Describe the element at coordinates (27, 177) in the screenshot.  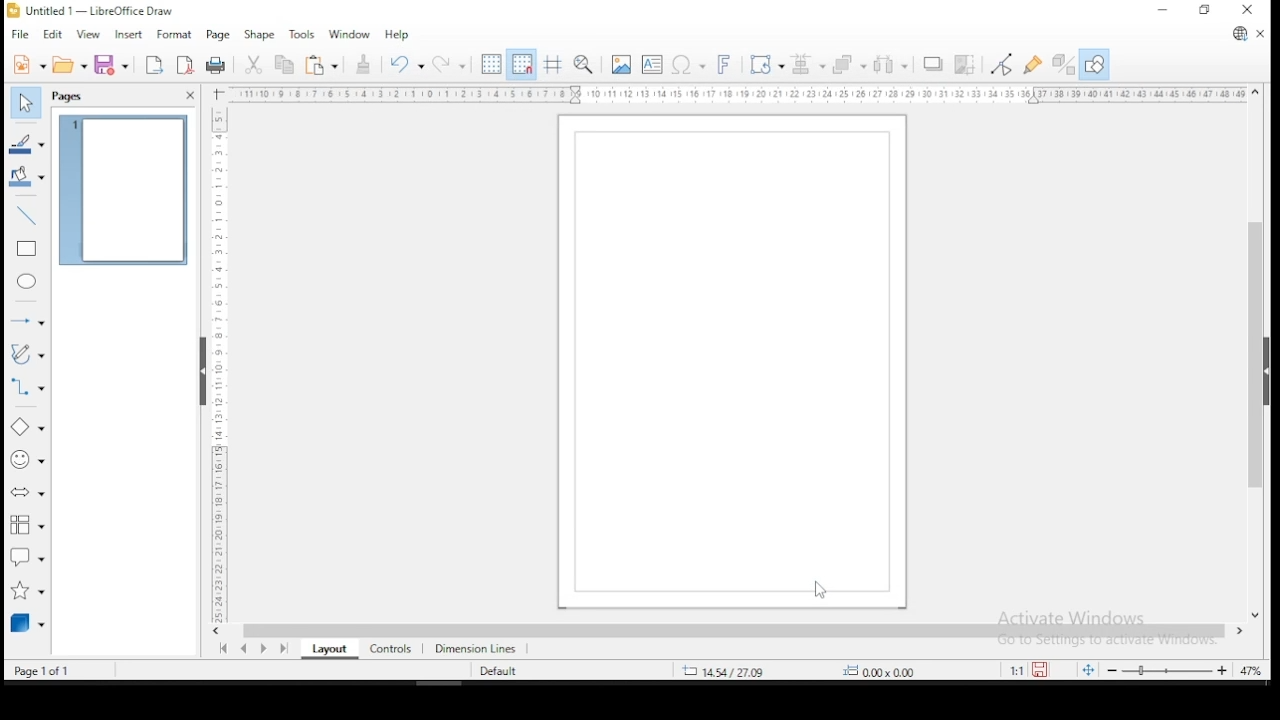
I see `fill color` at that location.